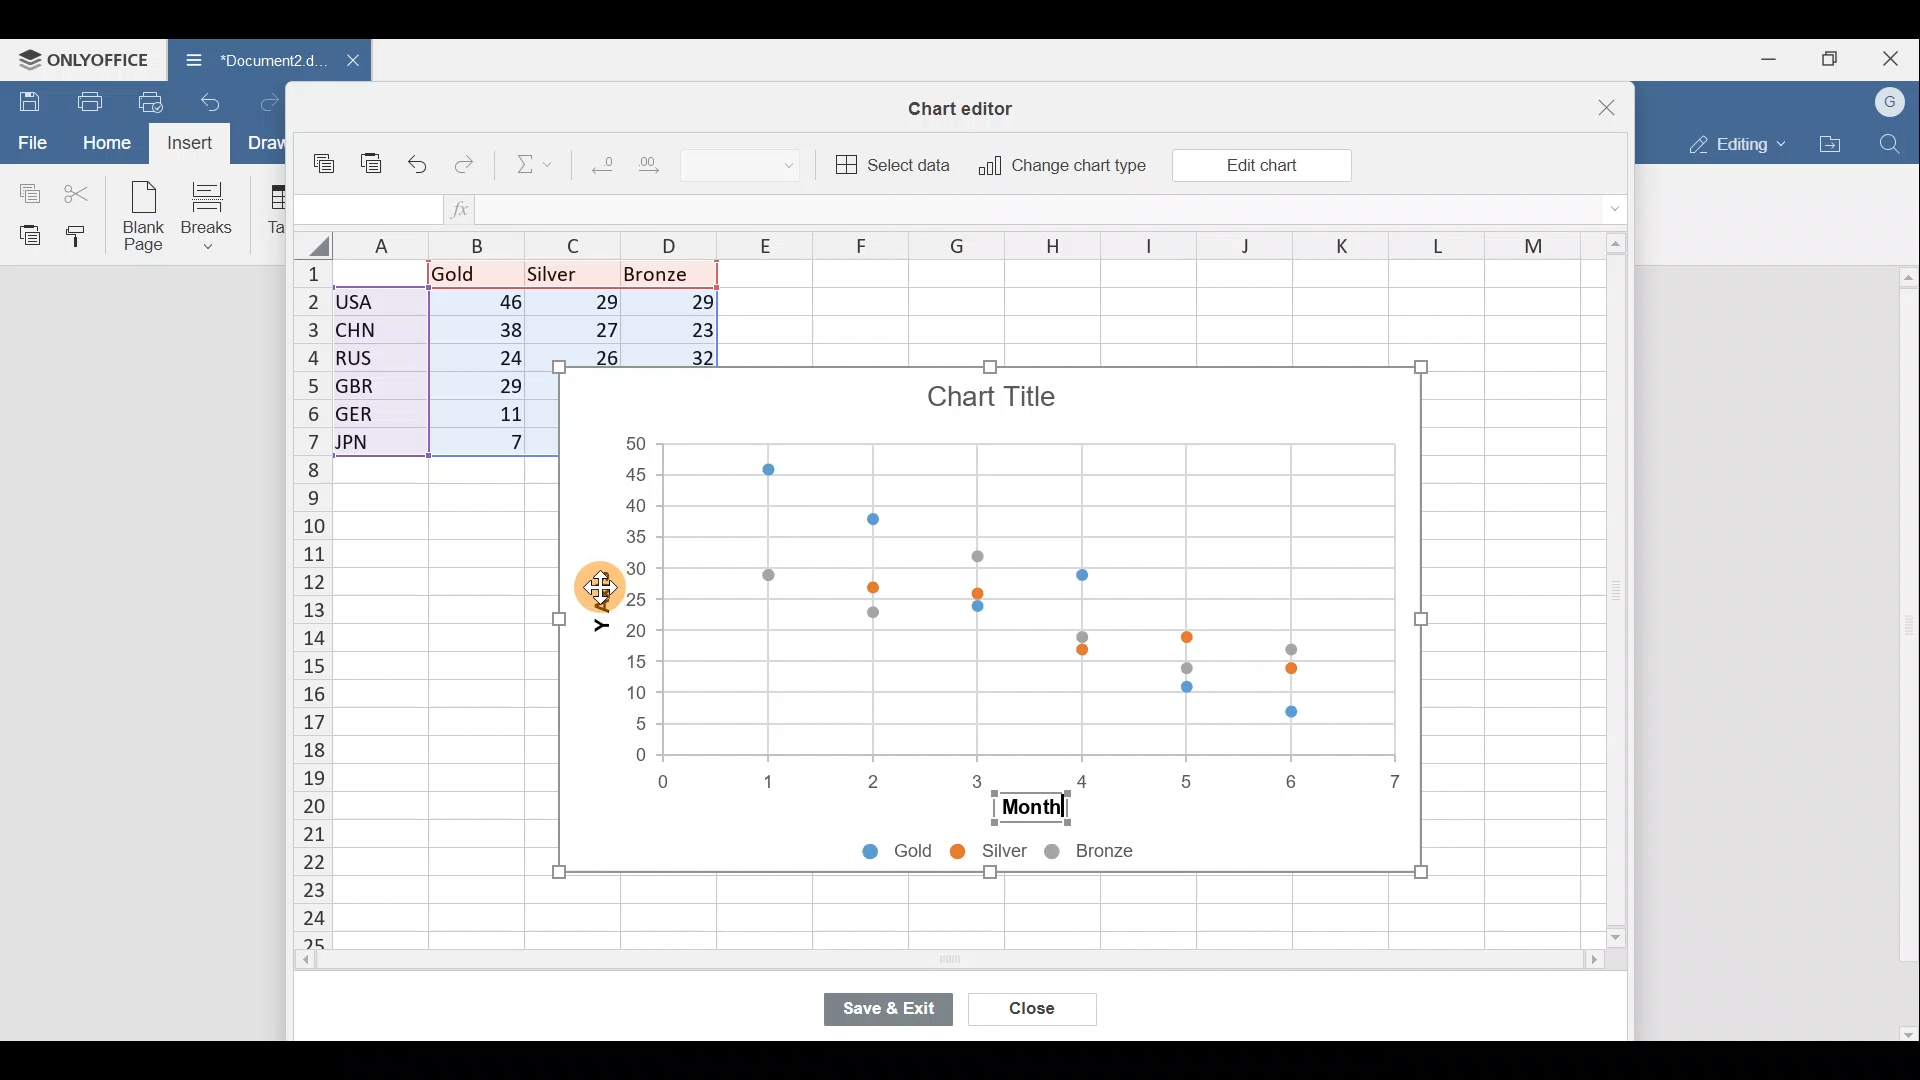 The image size is (1920, 1080). What do you see at coordinates (523, 167) in the screenshot?
I see `Summation` at bounding box center [523, 167].